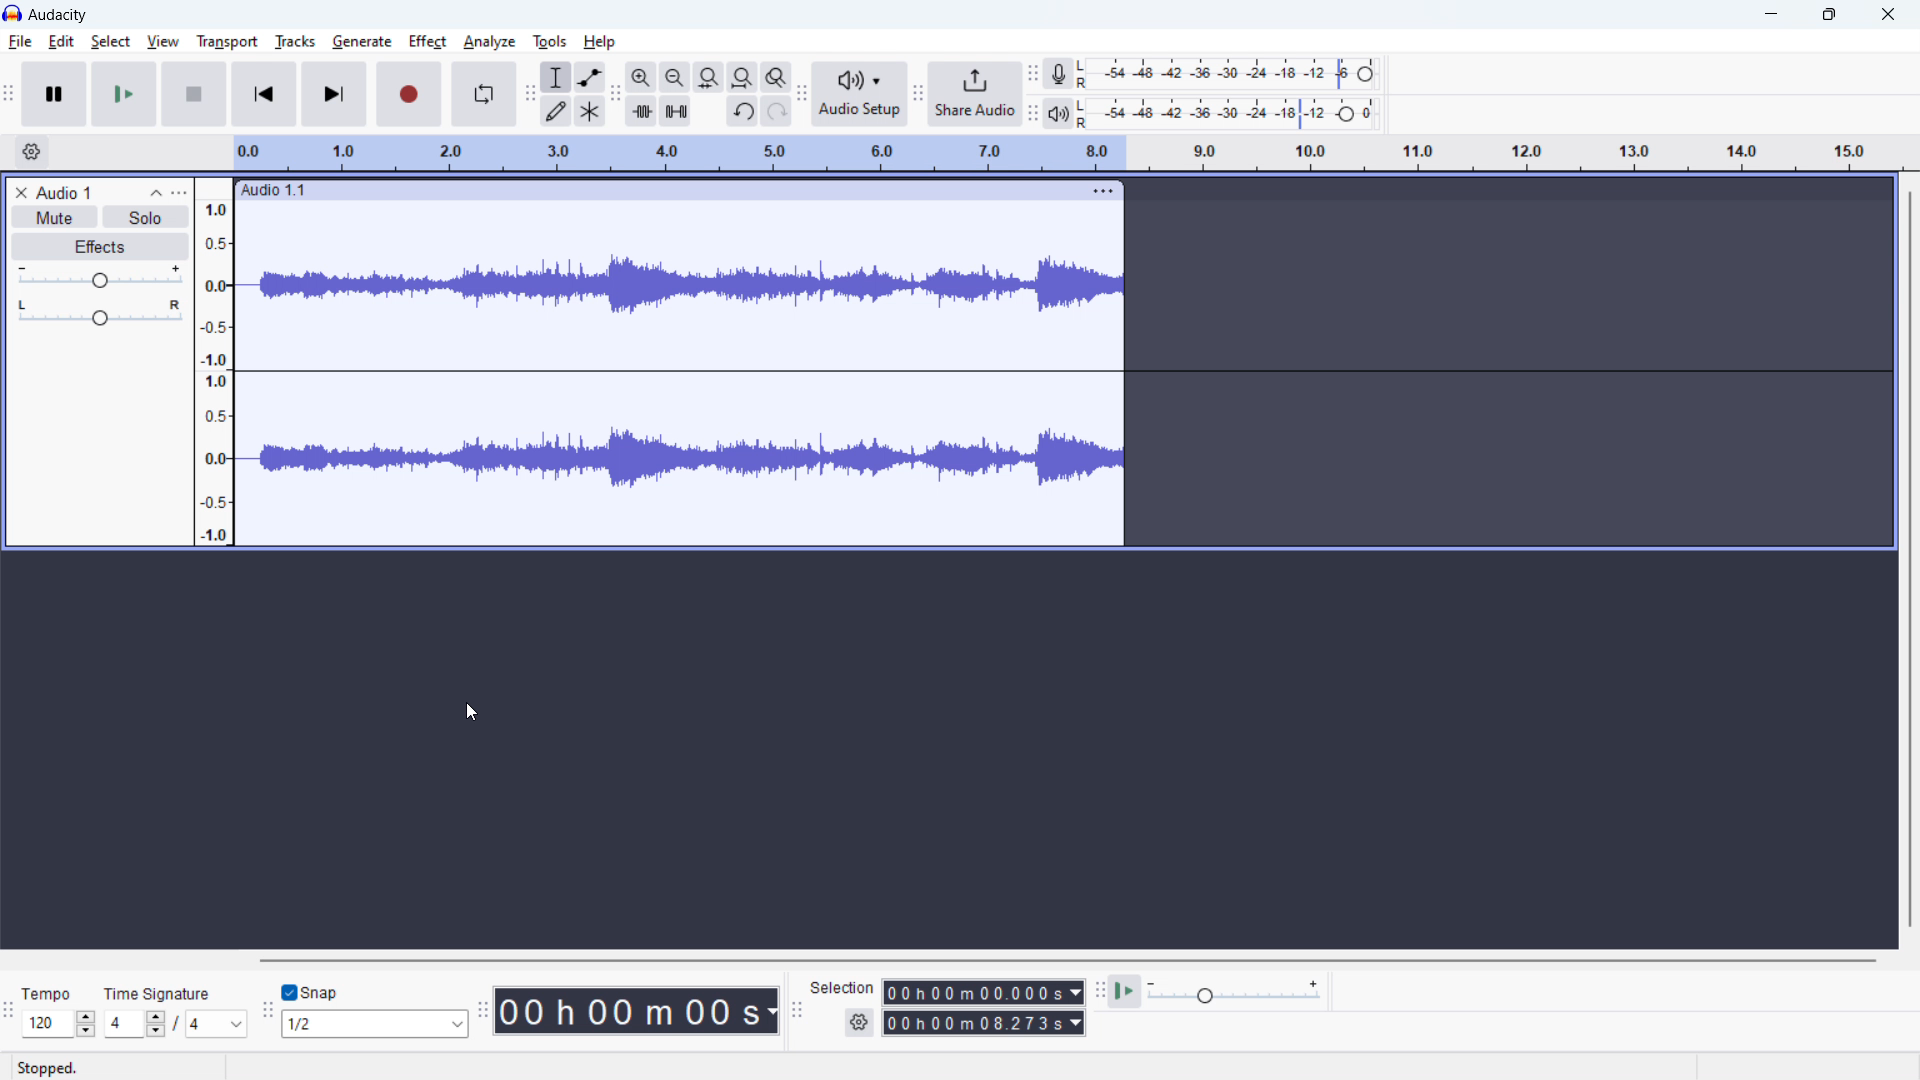 This screenshot has width=1920, height=1080. Describe the element at coordinates (663, 190) in the screenshot. I see `click to move` at that location.